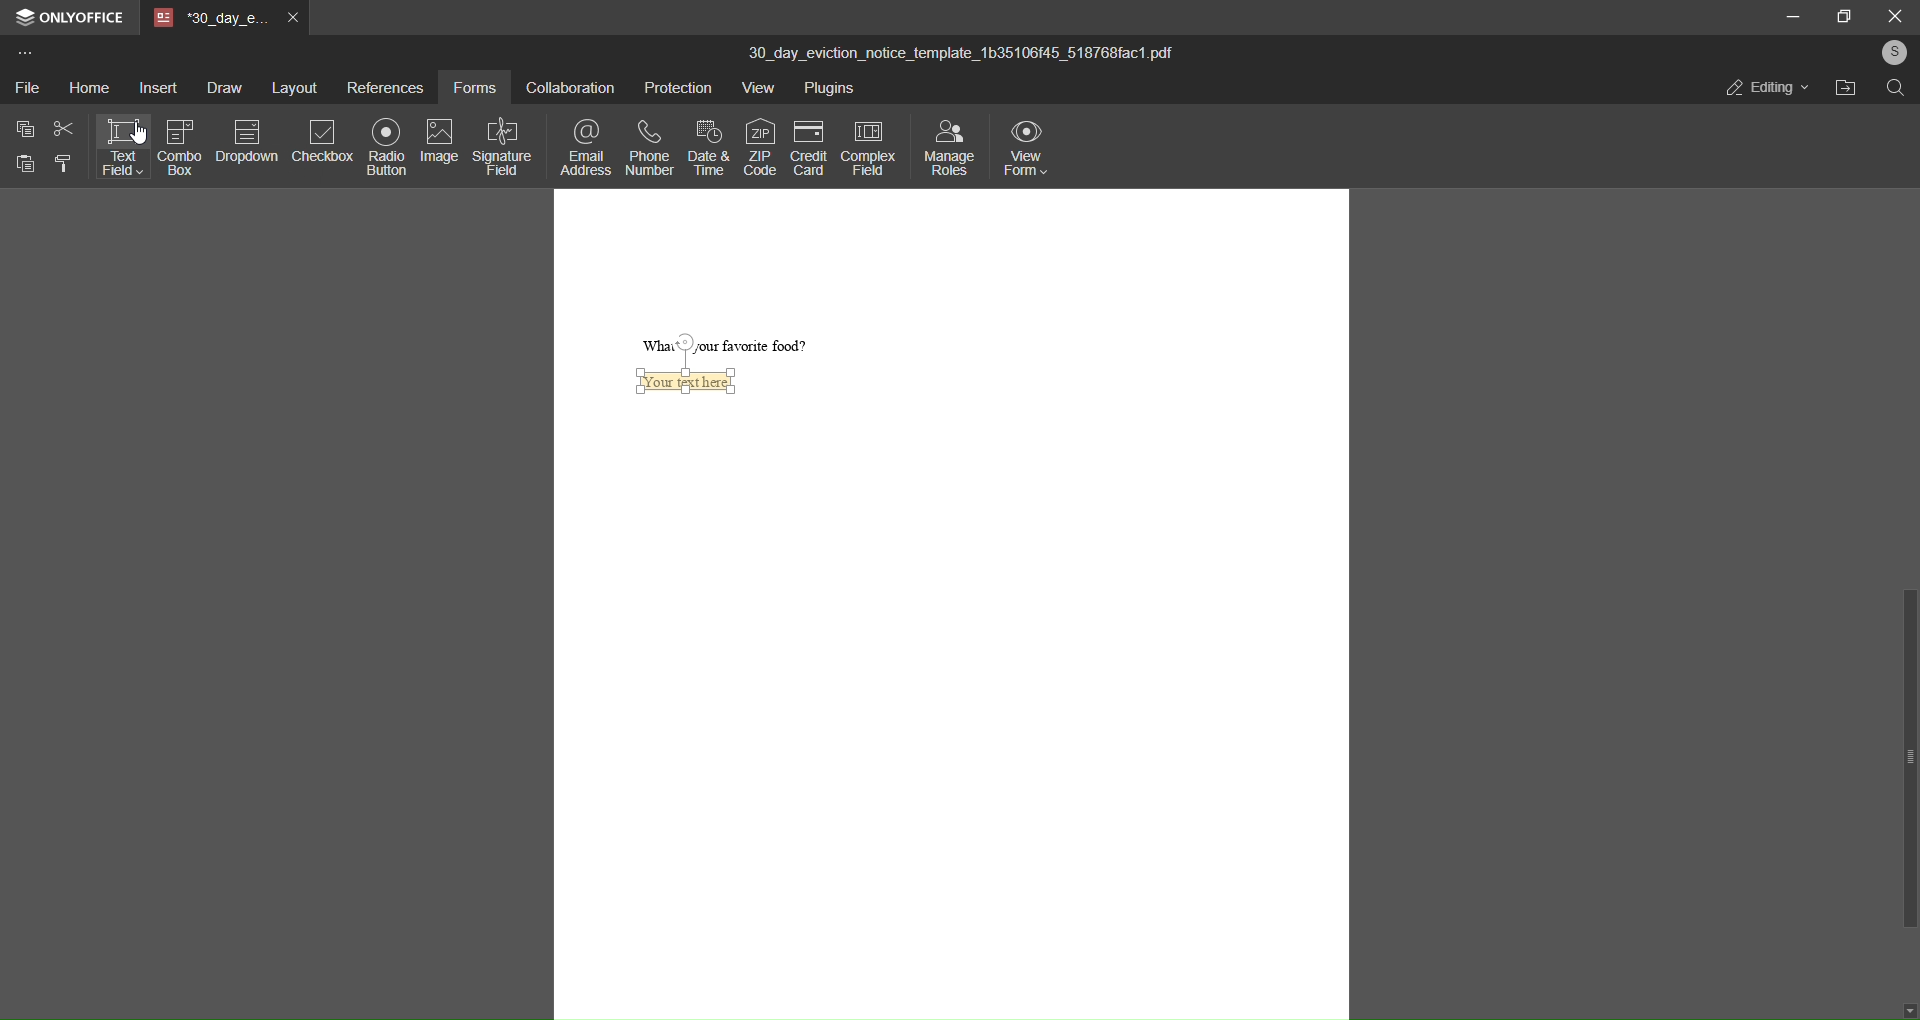 The width and height of the screenshot is (1920, 1020). What do you see at coordinates (26, 131) in the screenshot?
I see `copy` at bounding box center [26, 131].